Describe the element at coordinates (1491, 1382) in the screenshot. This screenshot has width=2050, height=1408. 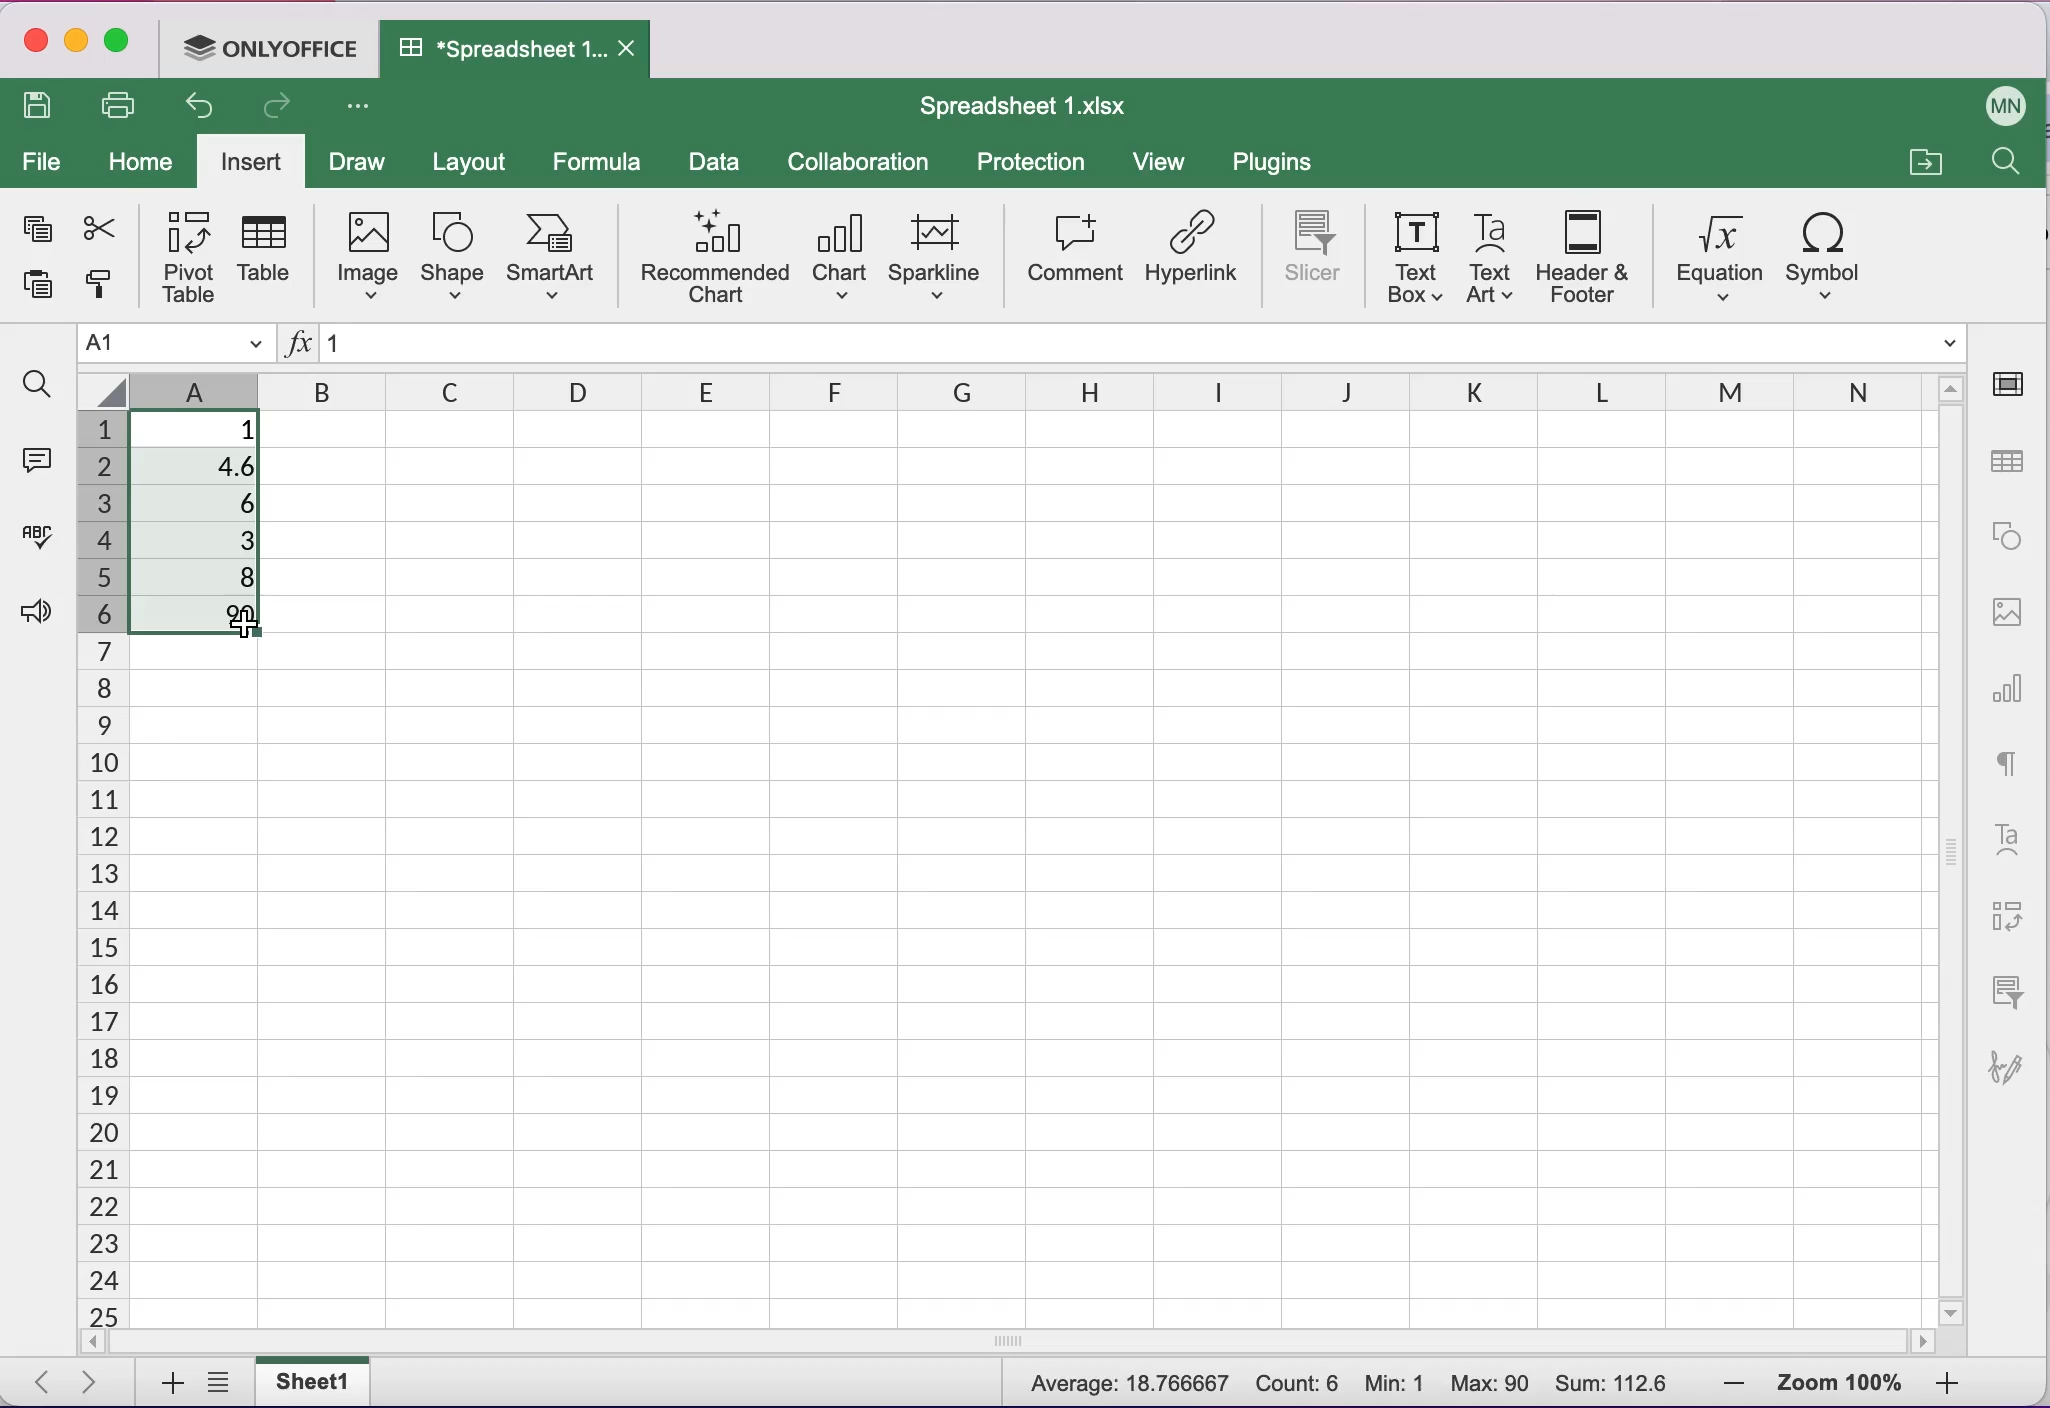
I see `Max: 90` at that location.